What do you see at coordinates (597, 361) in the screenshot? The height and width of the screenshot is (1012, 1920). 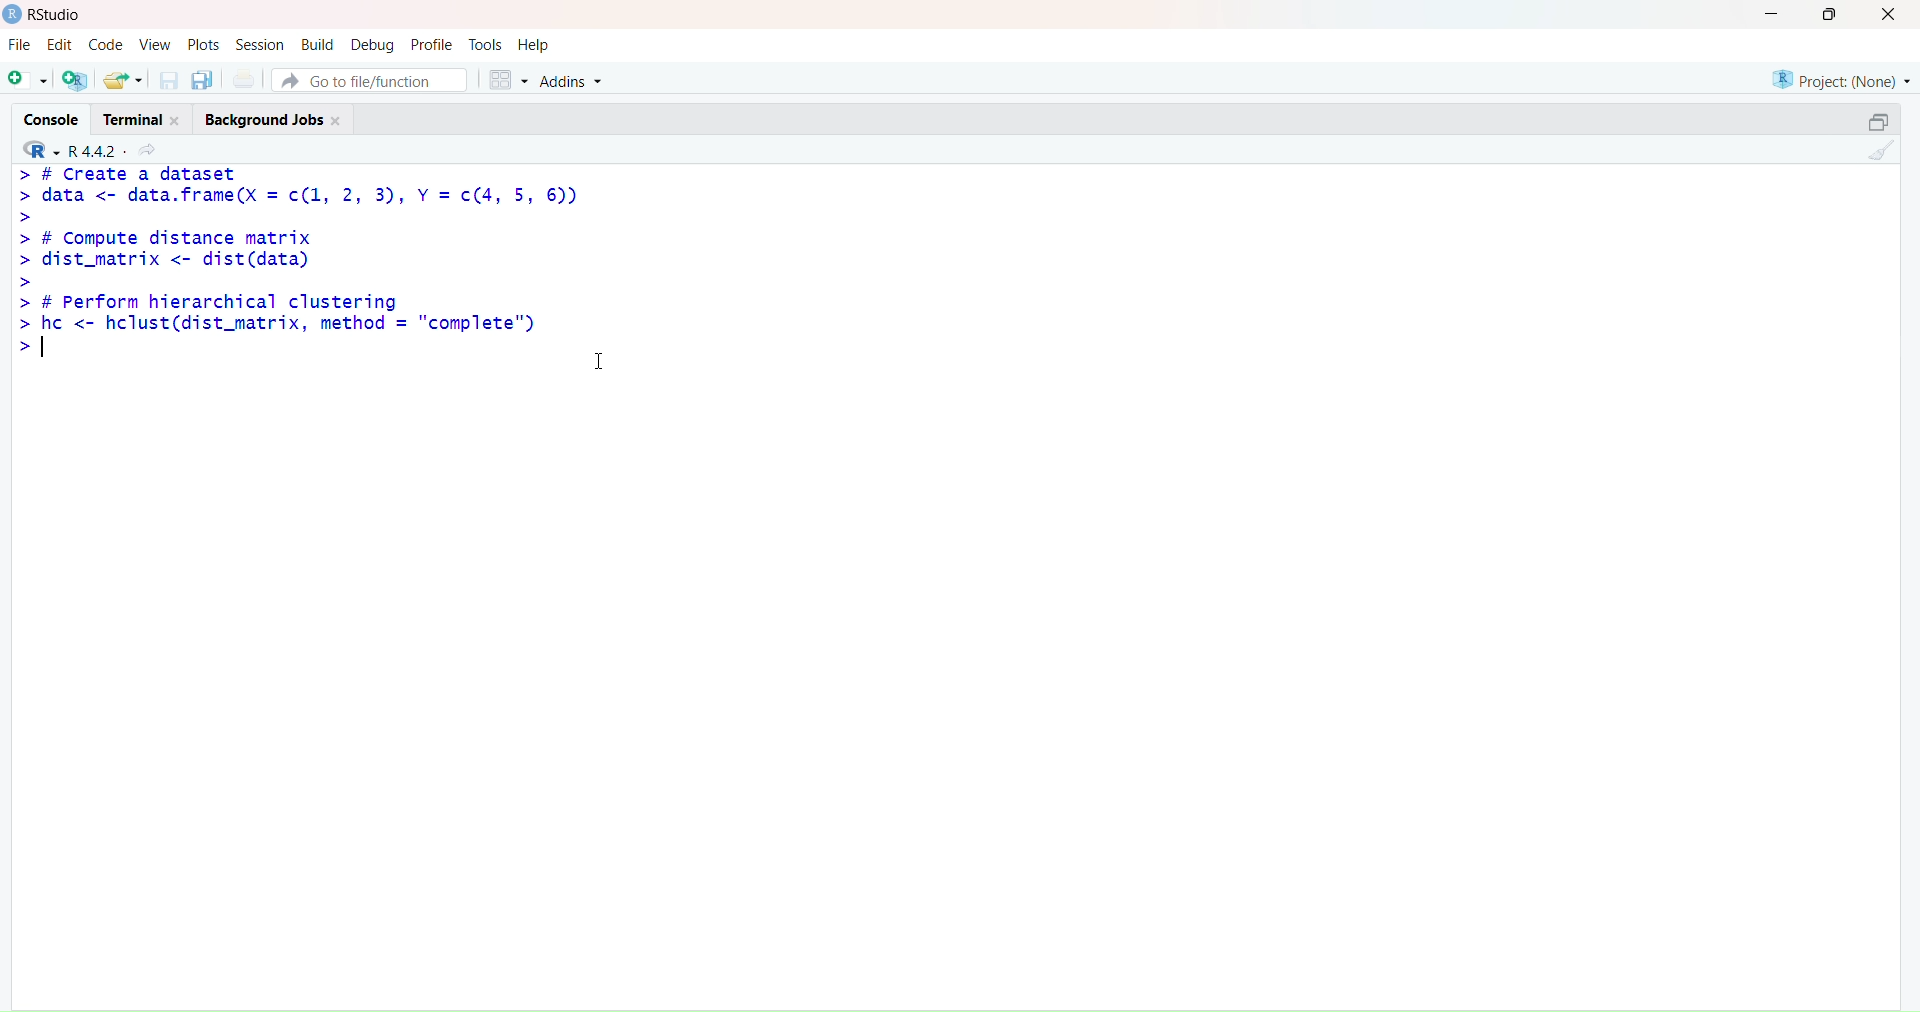 I see `Text cursor` at bounding box center [597, 361].